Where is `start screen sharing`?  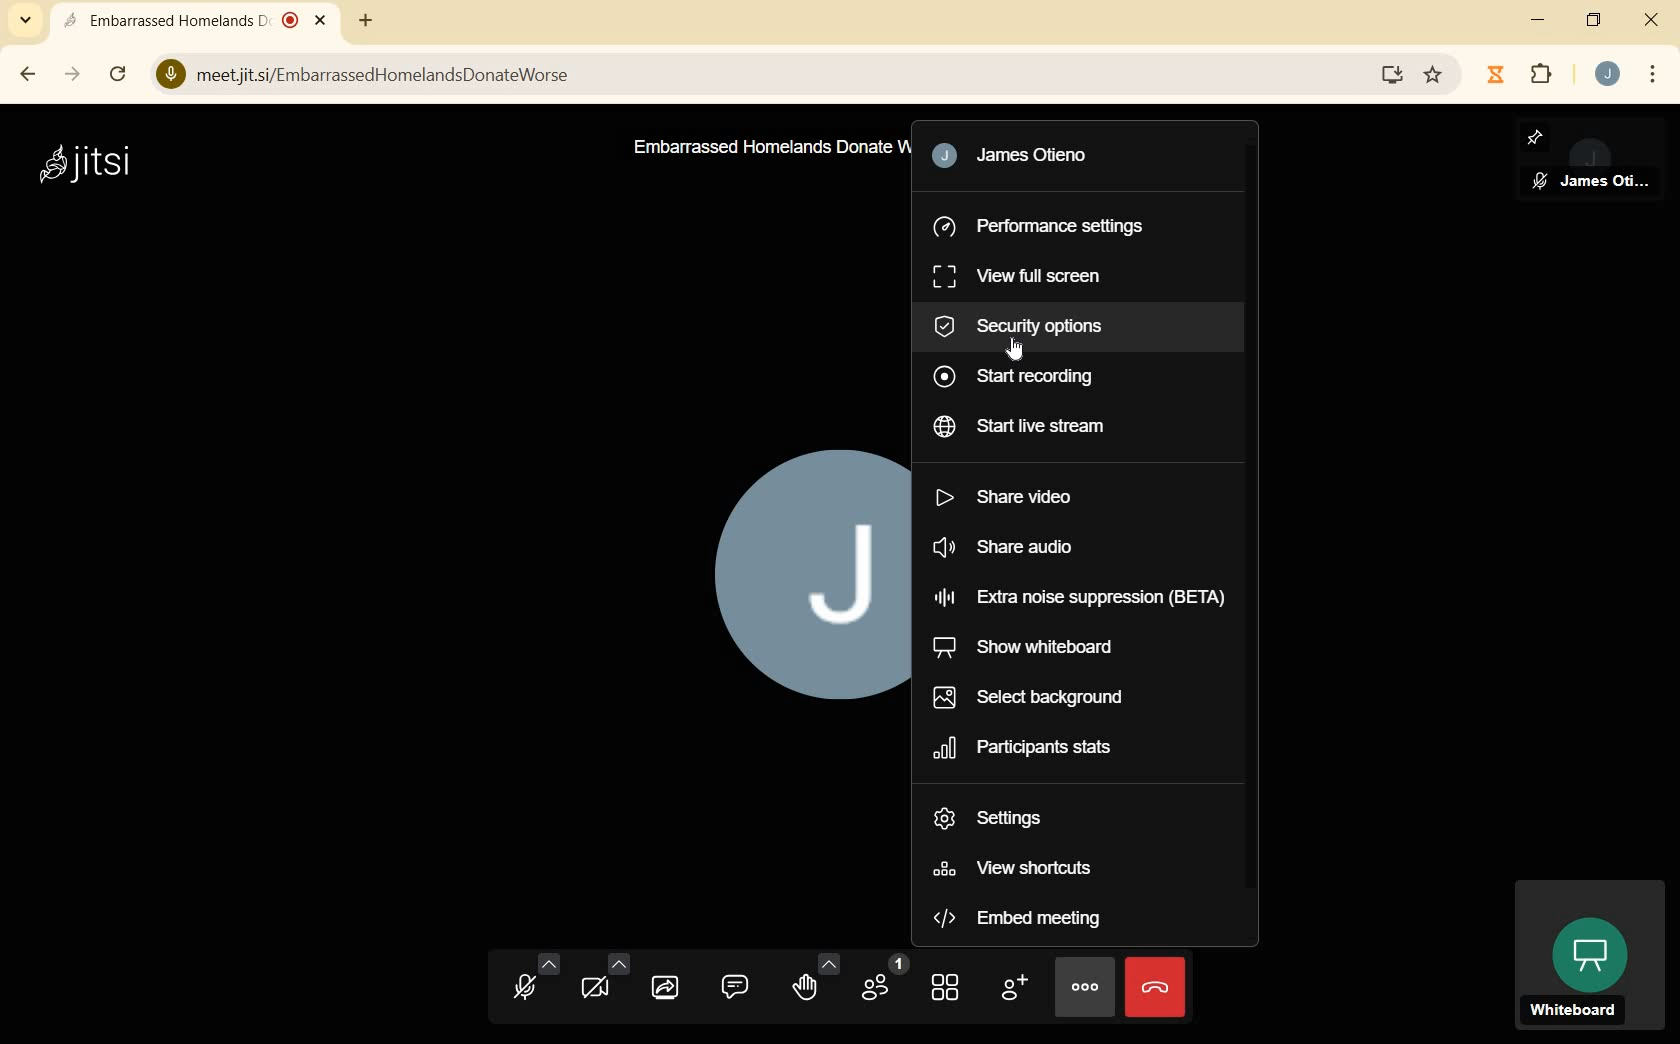
start screen sharing is located at coordinates (667, 986).